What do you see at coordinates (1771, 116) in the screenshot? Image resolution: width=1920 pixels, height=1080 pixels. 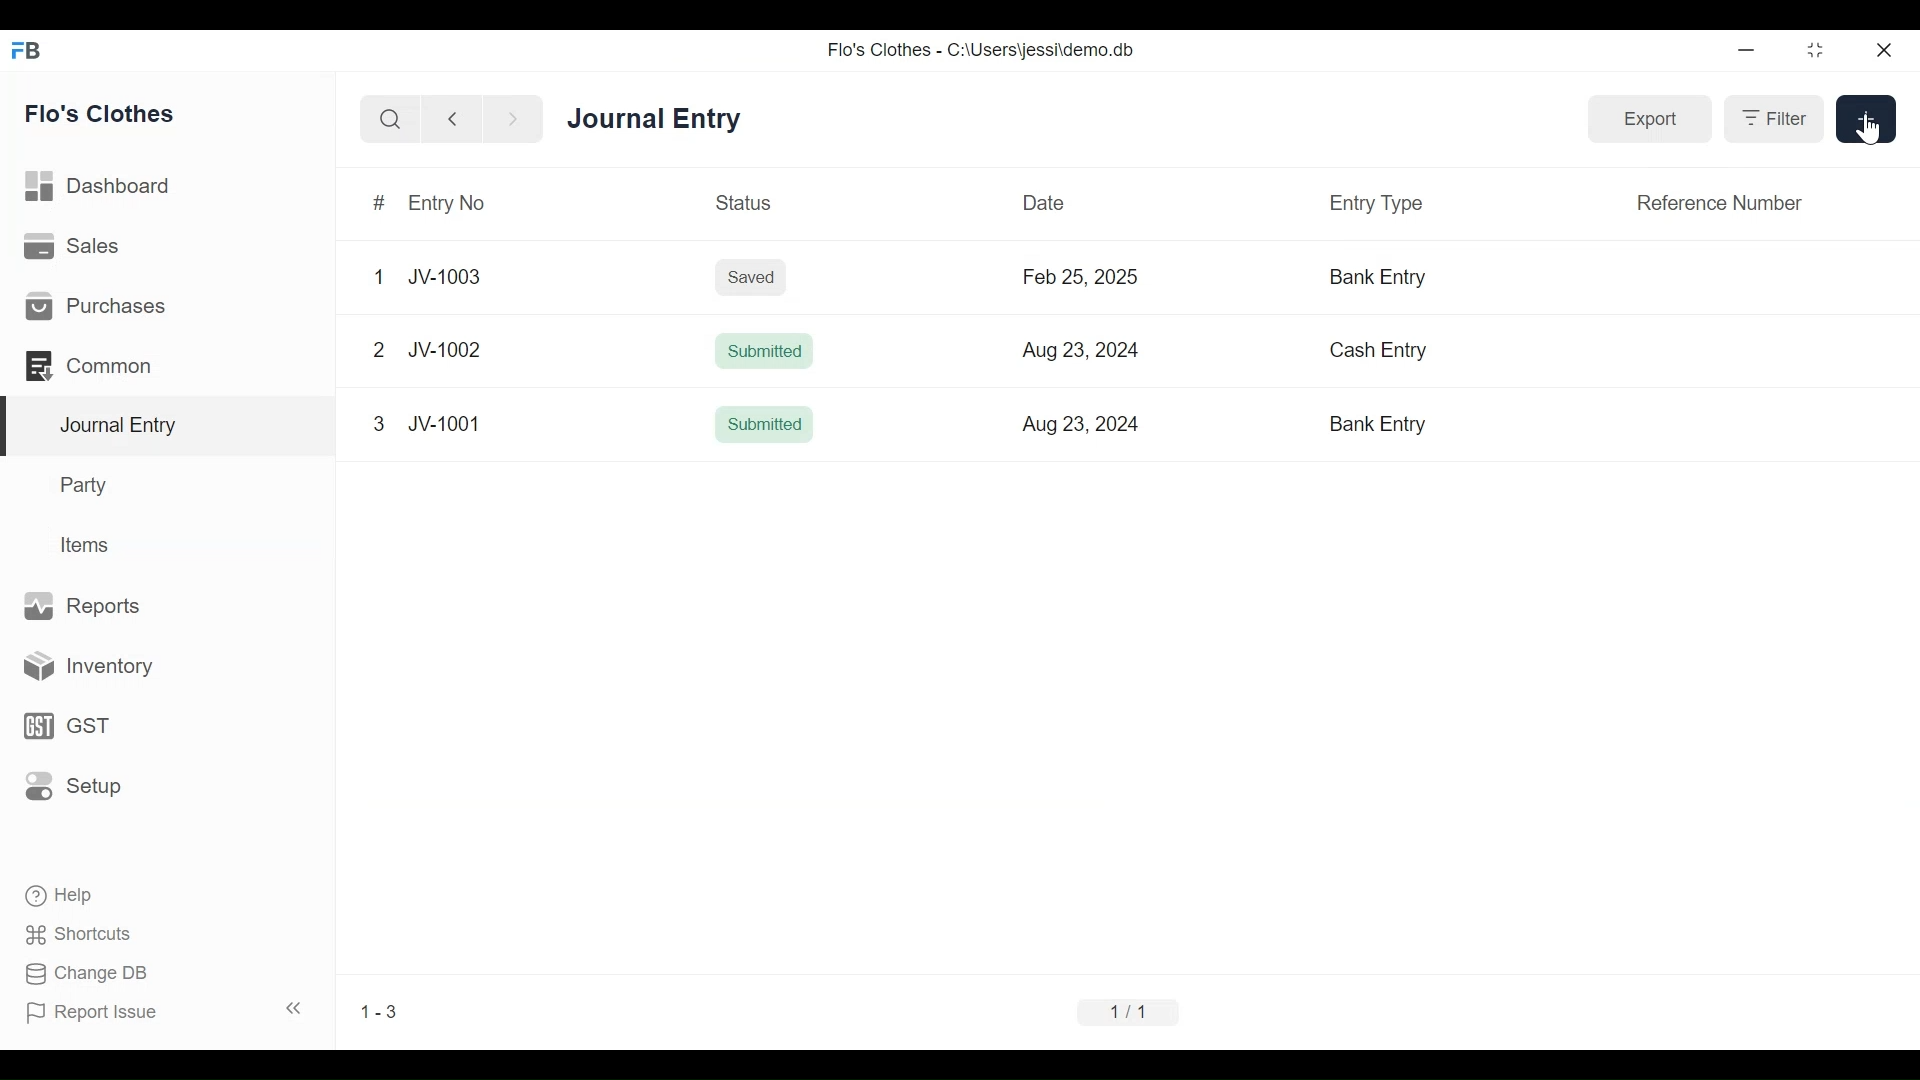 I see `Filter` at bounding box center [1771, 116].